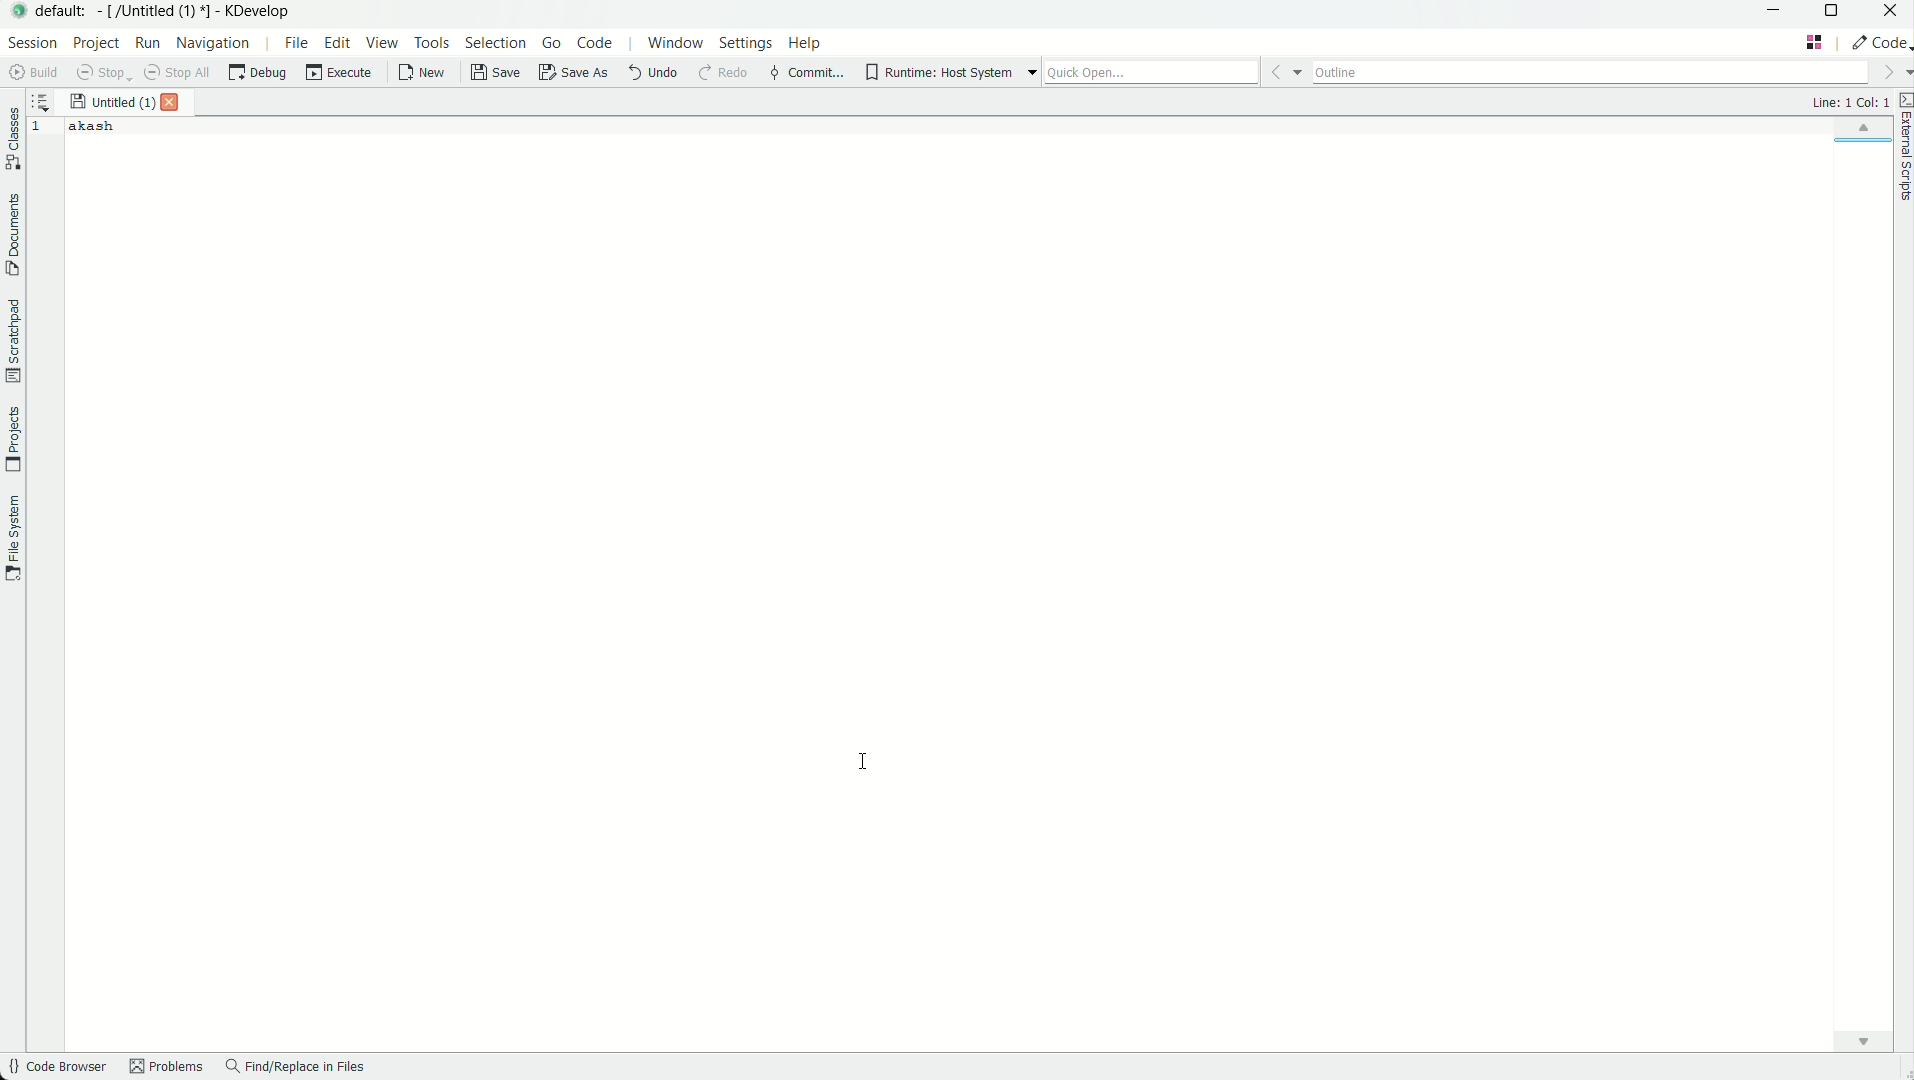 Image resolution: width=1914 pixels, height=1080 pixels. Describe the element at coordinates (1849, 102) in the screenshot. I see `cursor positions` at that location.